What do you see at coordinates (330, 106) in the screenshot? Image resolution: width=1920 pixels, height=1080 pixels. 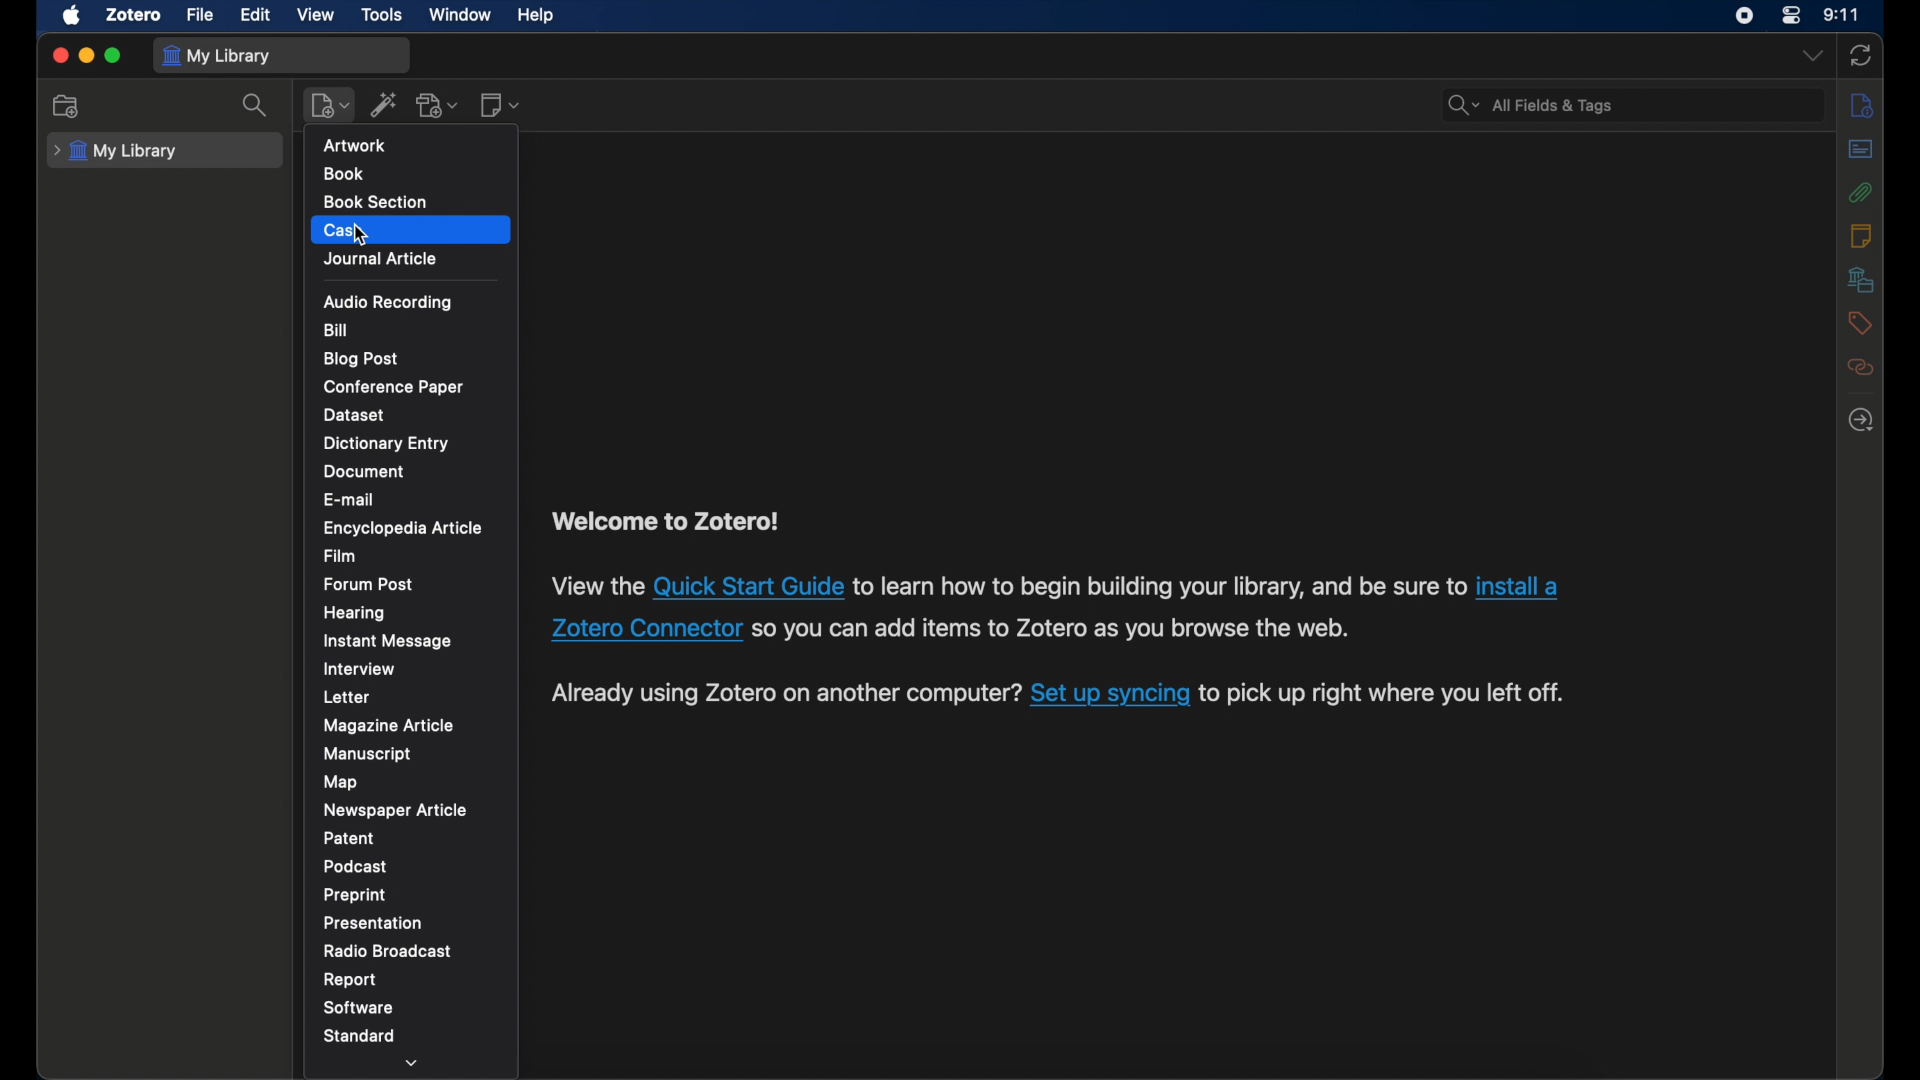 I see `new item` at bounding box center [330, 106].